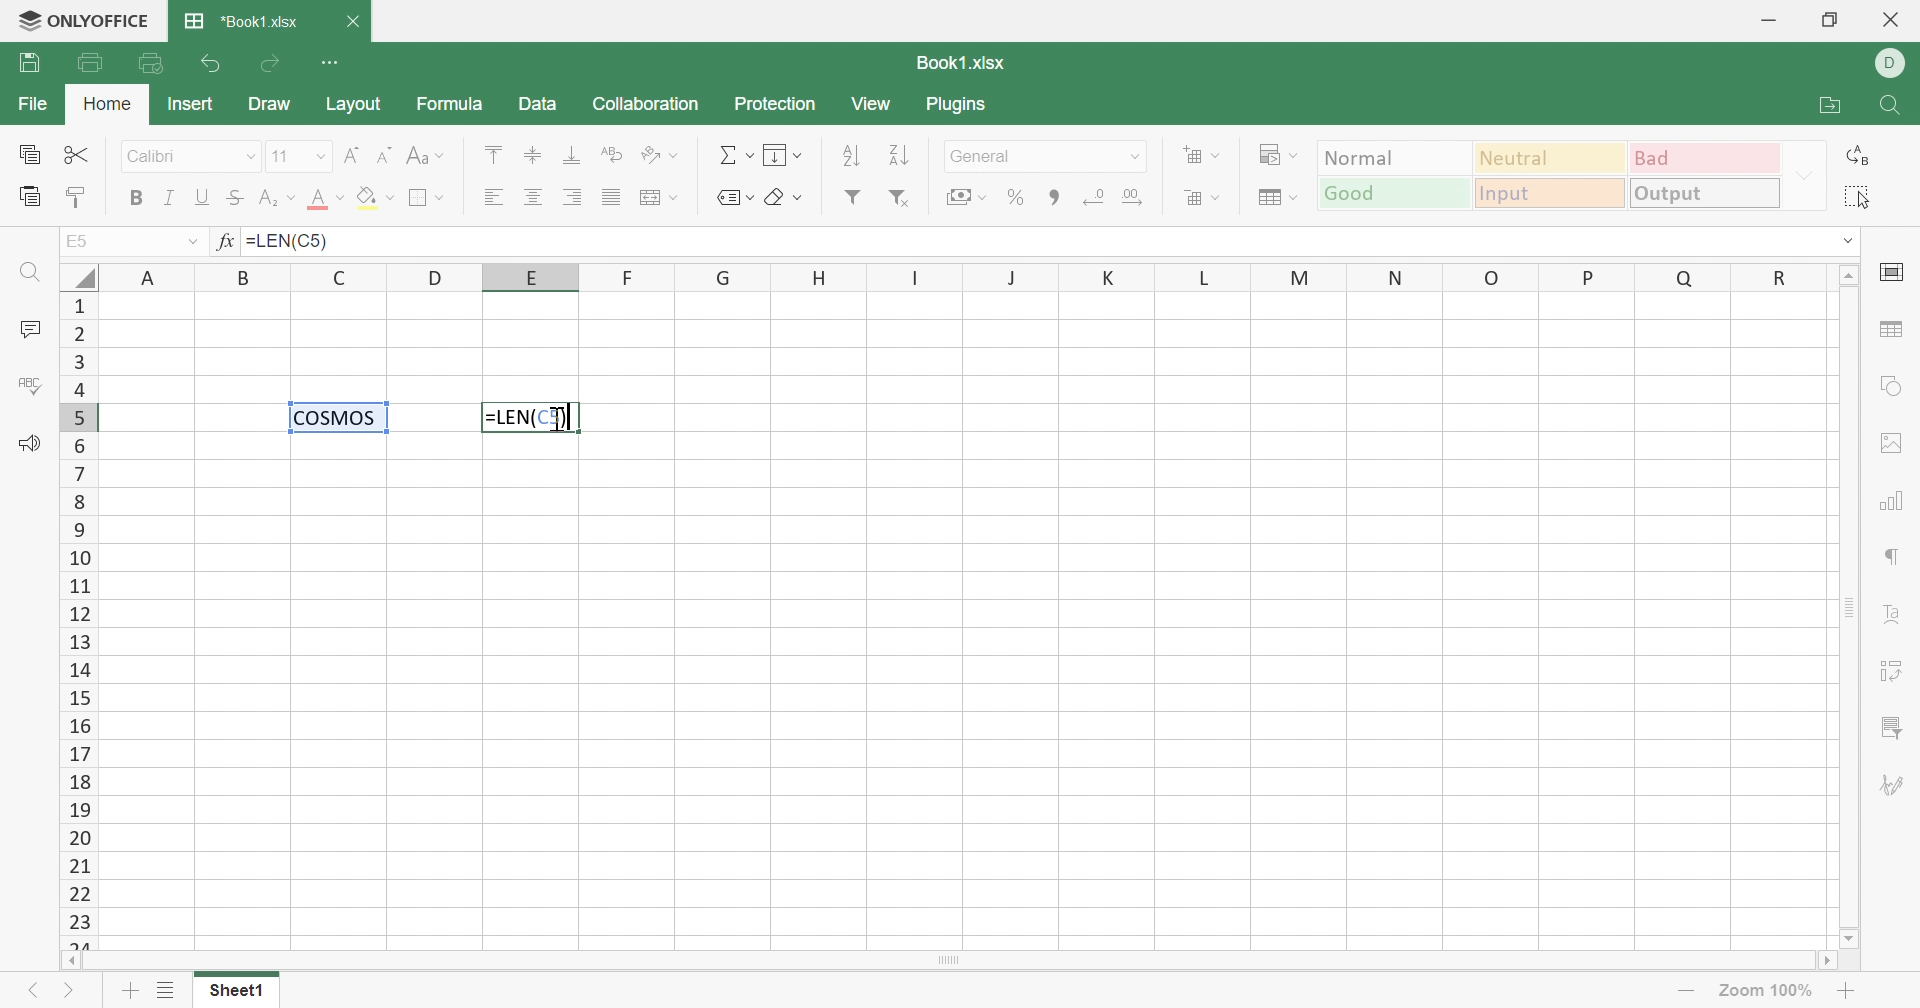  I want to click on Plugins, so click(957, 104).